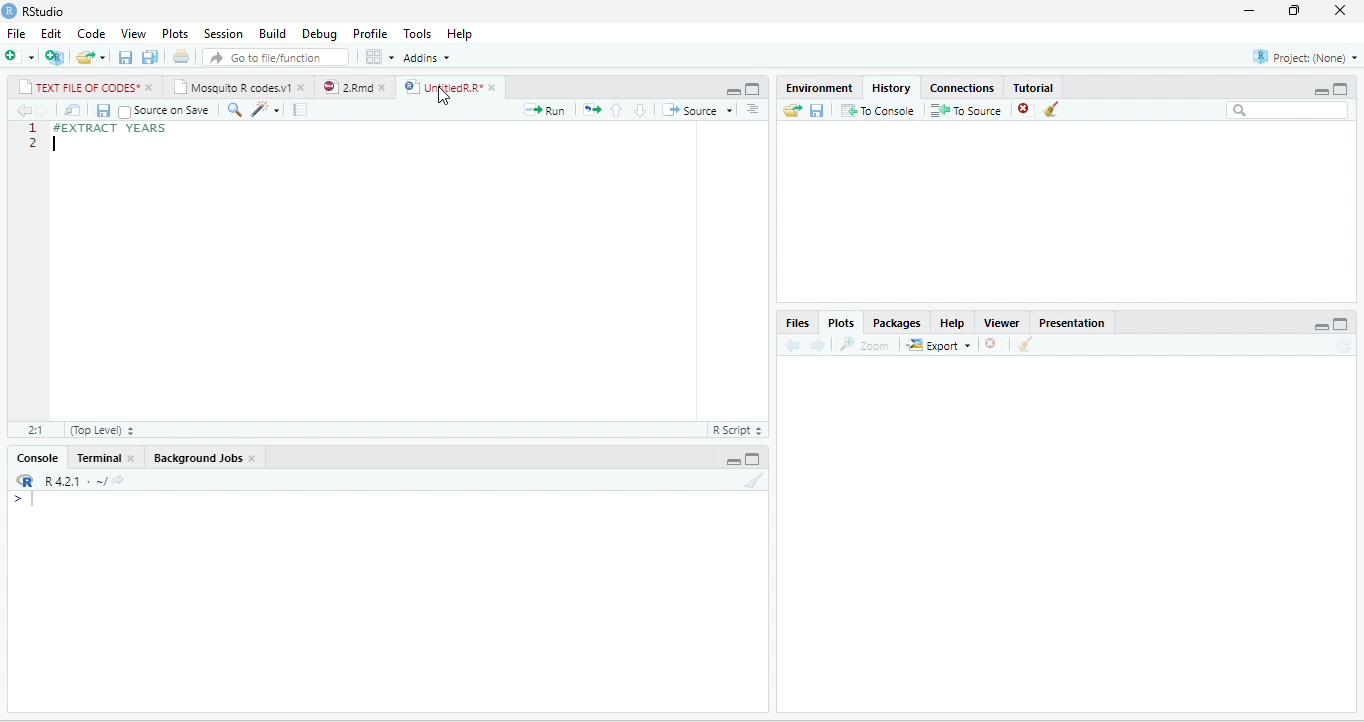 This screenshot has height=722, width=1364. What do you see at coordinates (1321, 91) in the screenshot?
I see `minimize` at bounding box center [1321, 91].